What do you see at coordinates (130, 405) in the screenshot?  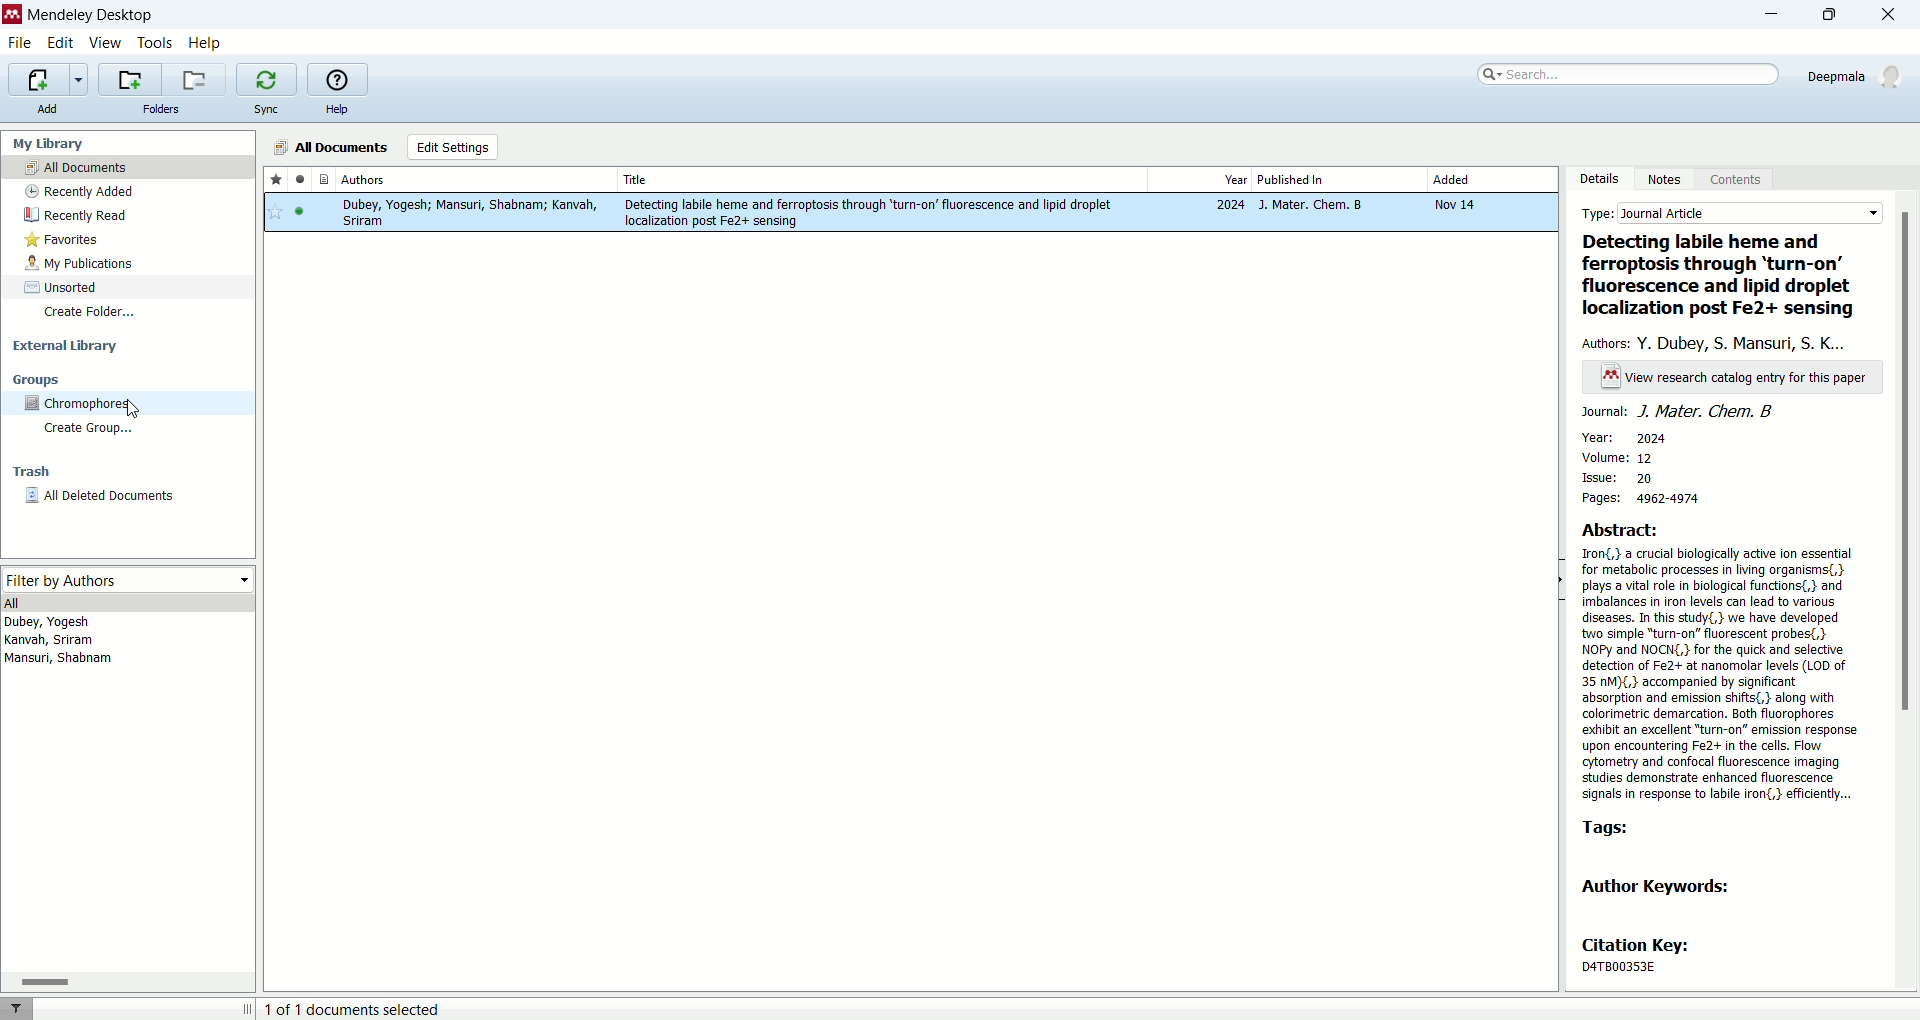 I see `cursor` at bounding box center [130, 405].